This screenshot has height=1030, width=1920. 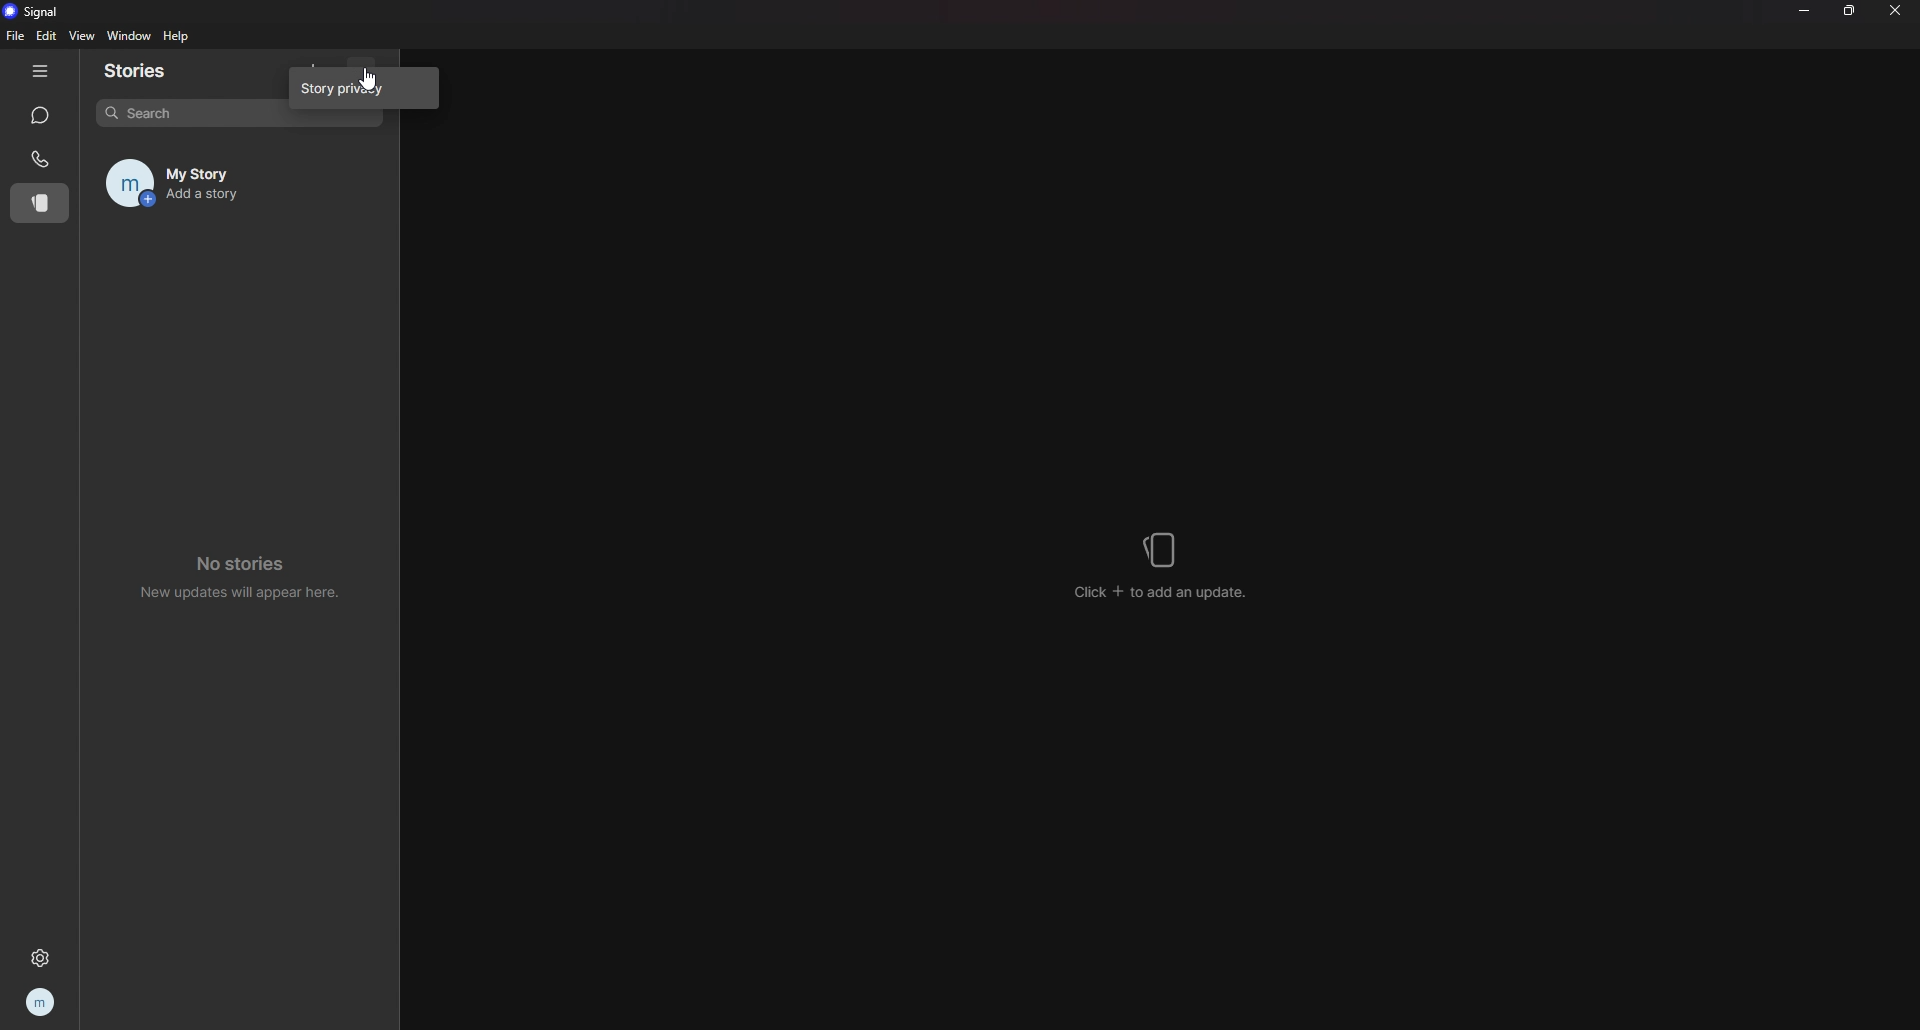 What do you see at coordinates (39, 115) in the screenshot?
I see `chats` at bounding box center [39, 115].